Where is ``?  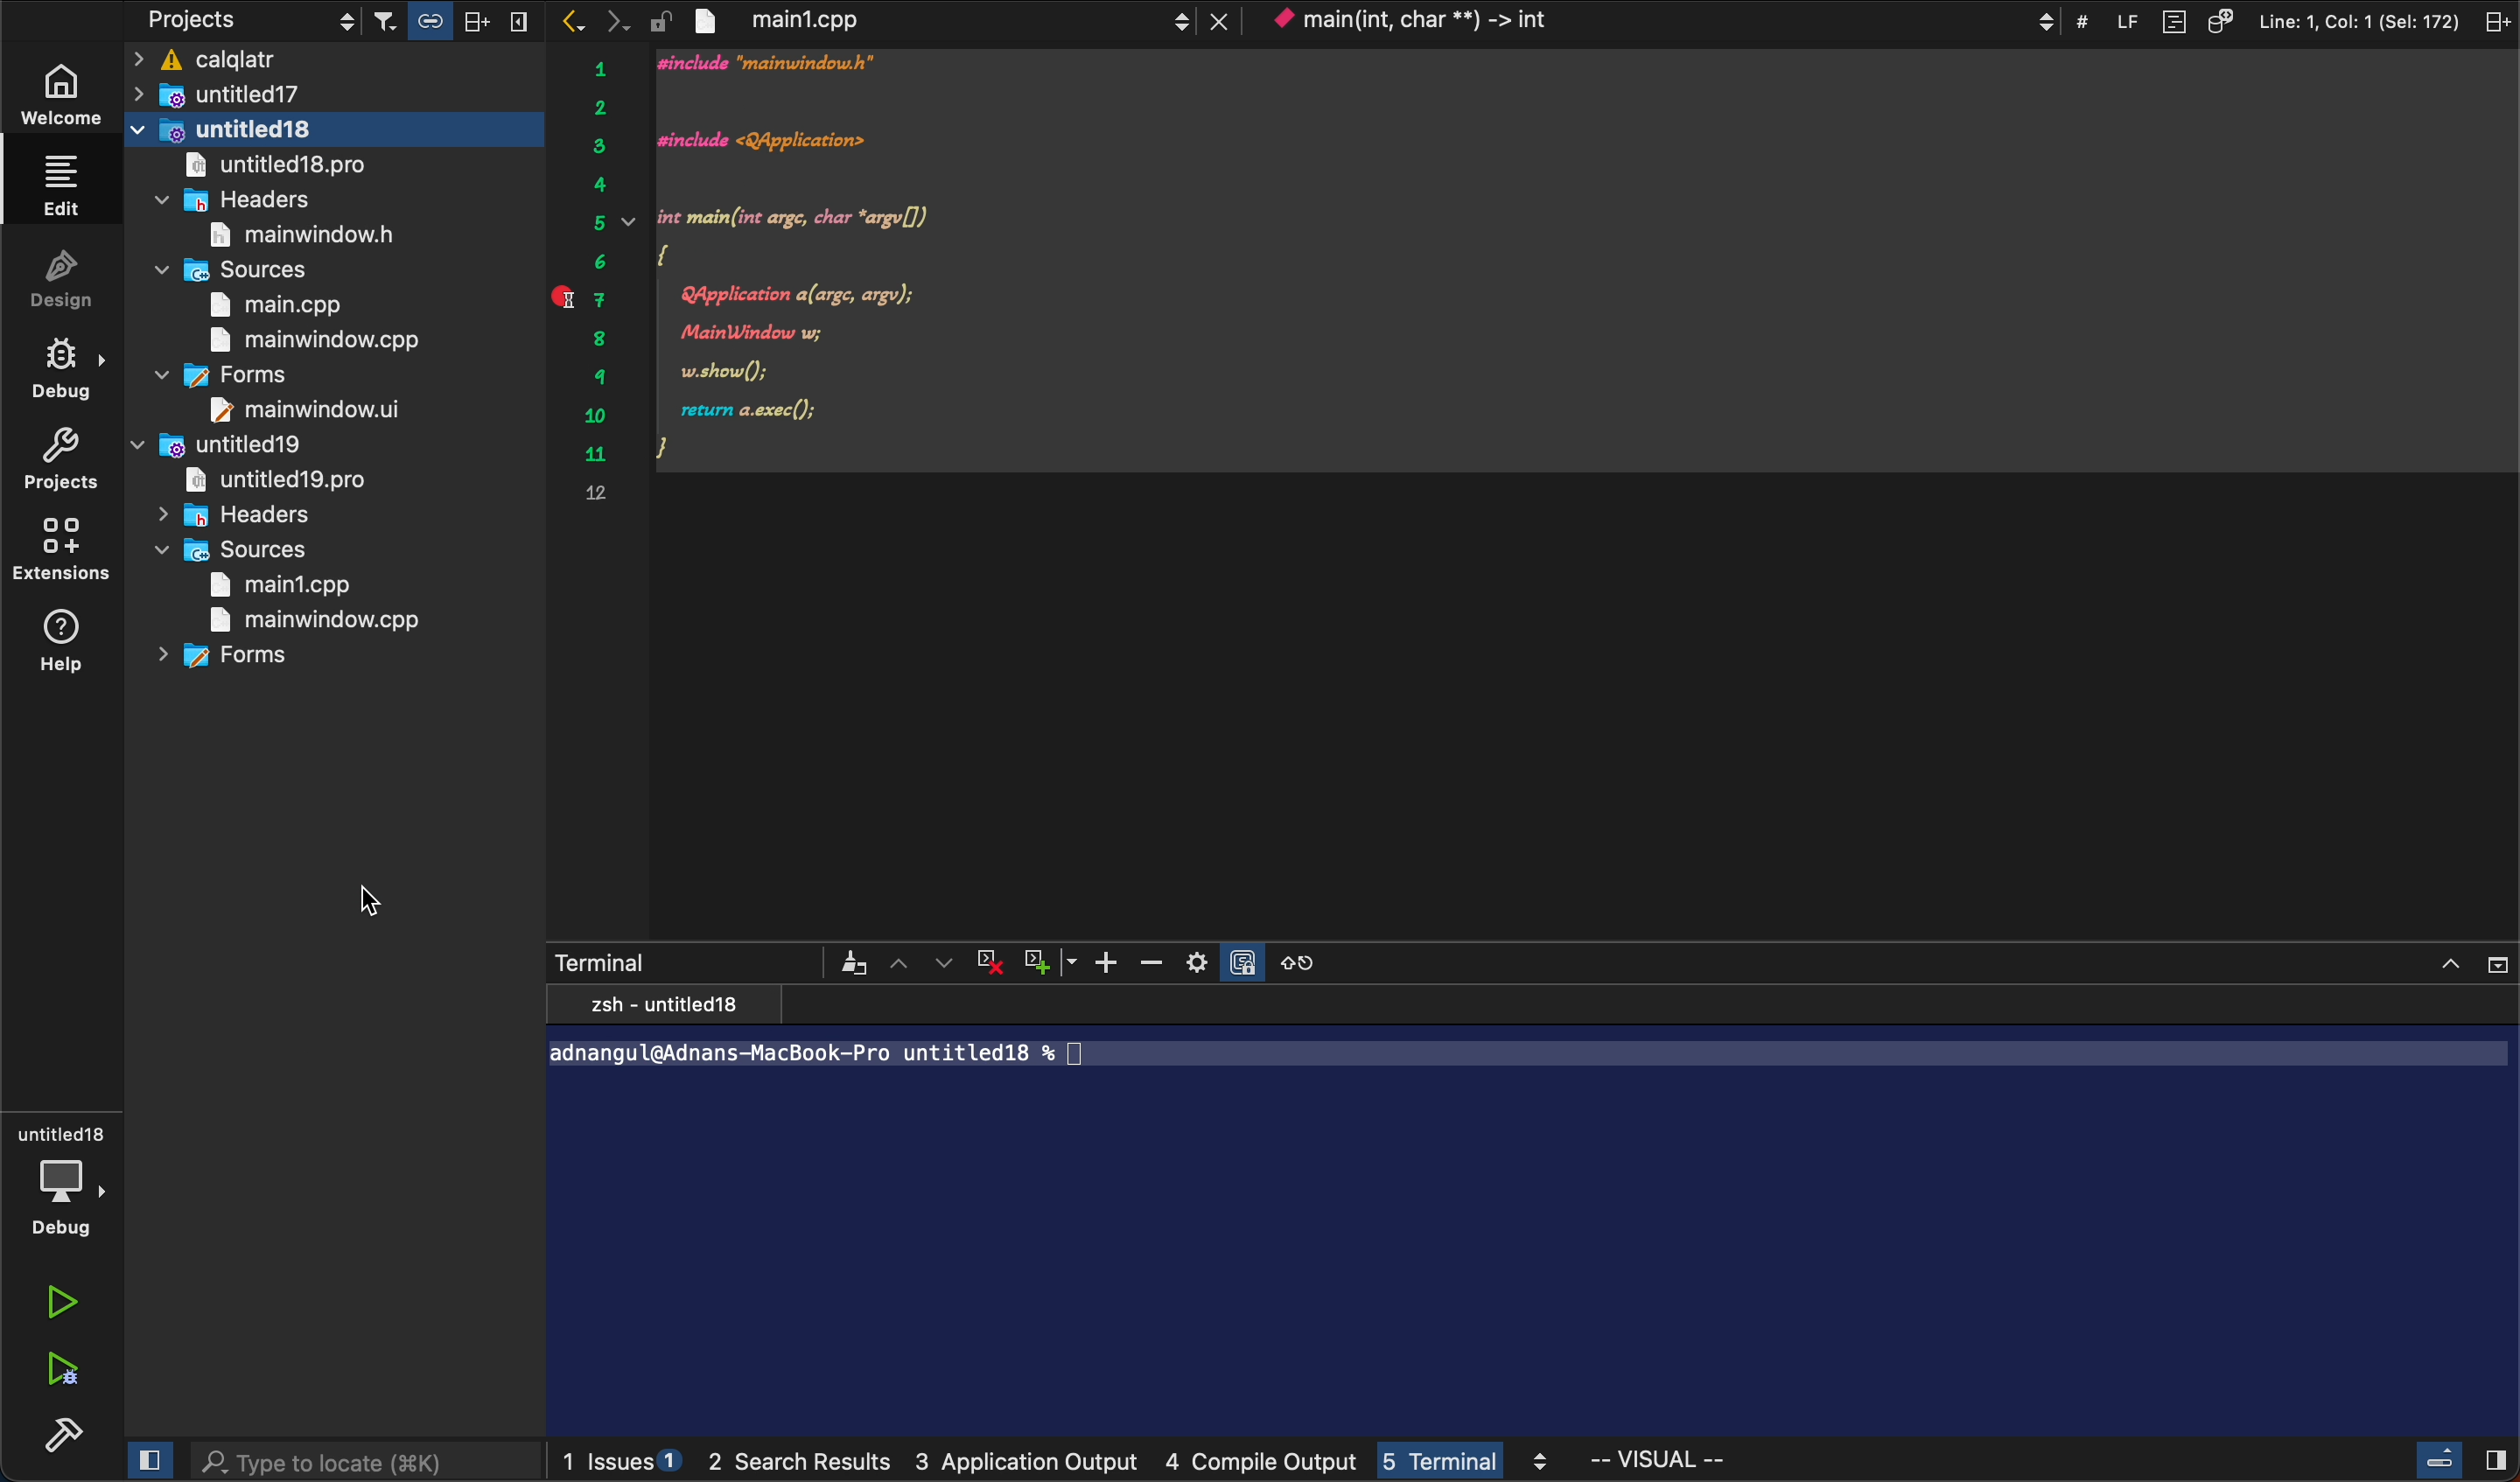
 is located at coordinates (860, 963).